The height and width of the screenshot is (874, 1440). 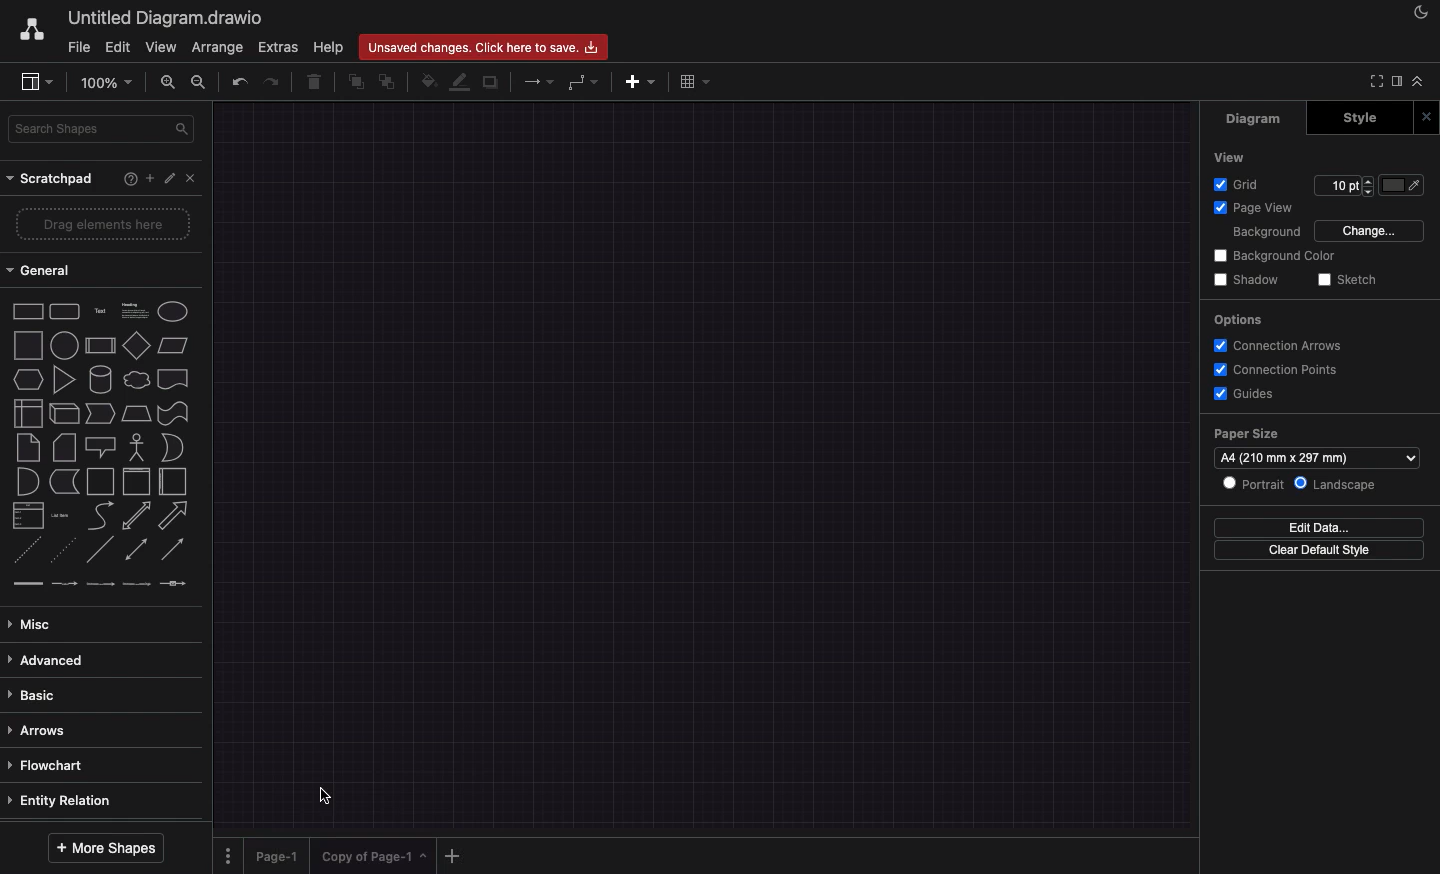 What do you see at coordinates (137, 380) in the screenshot?
I see `cloud` at bounding box center [137, 380].